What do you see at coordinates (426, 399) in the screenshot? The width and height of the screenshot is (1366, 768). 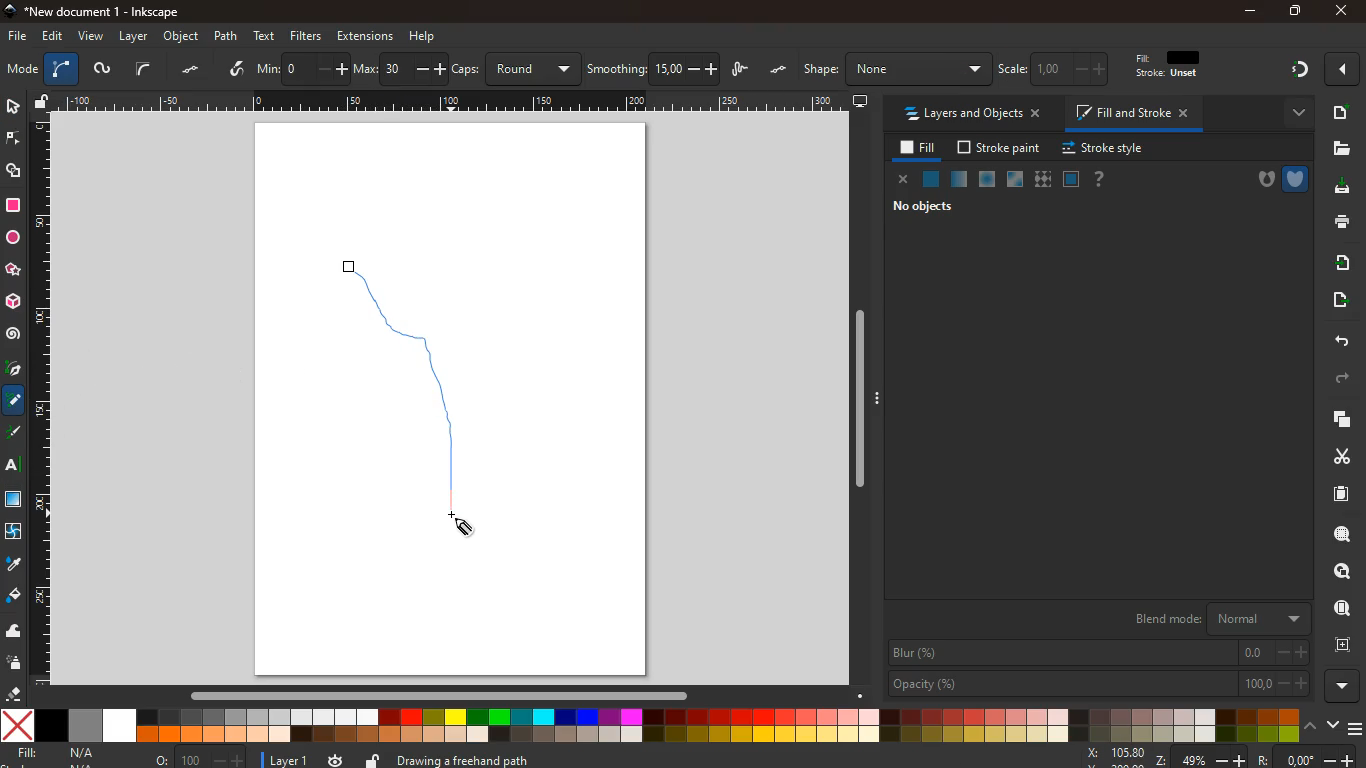 I see `draw` at bounding box center [426, 399].